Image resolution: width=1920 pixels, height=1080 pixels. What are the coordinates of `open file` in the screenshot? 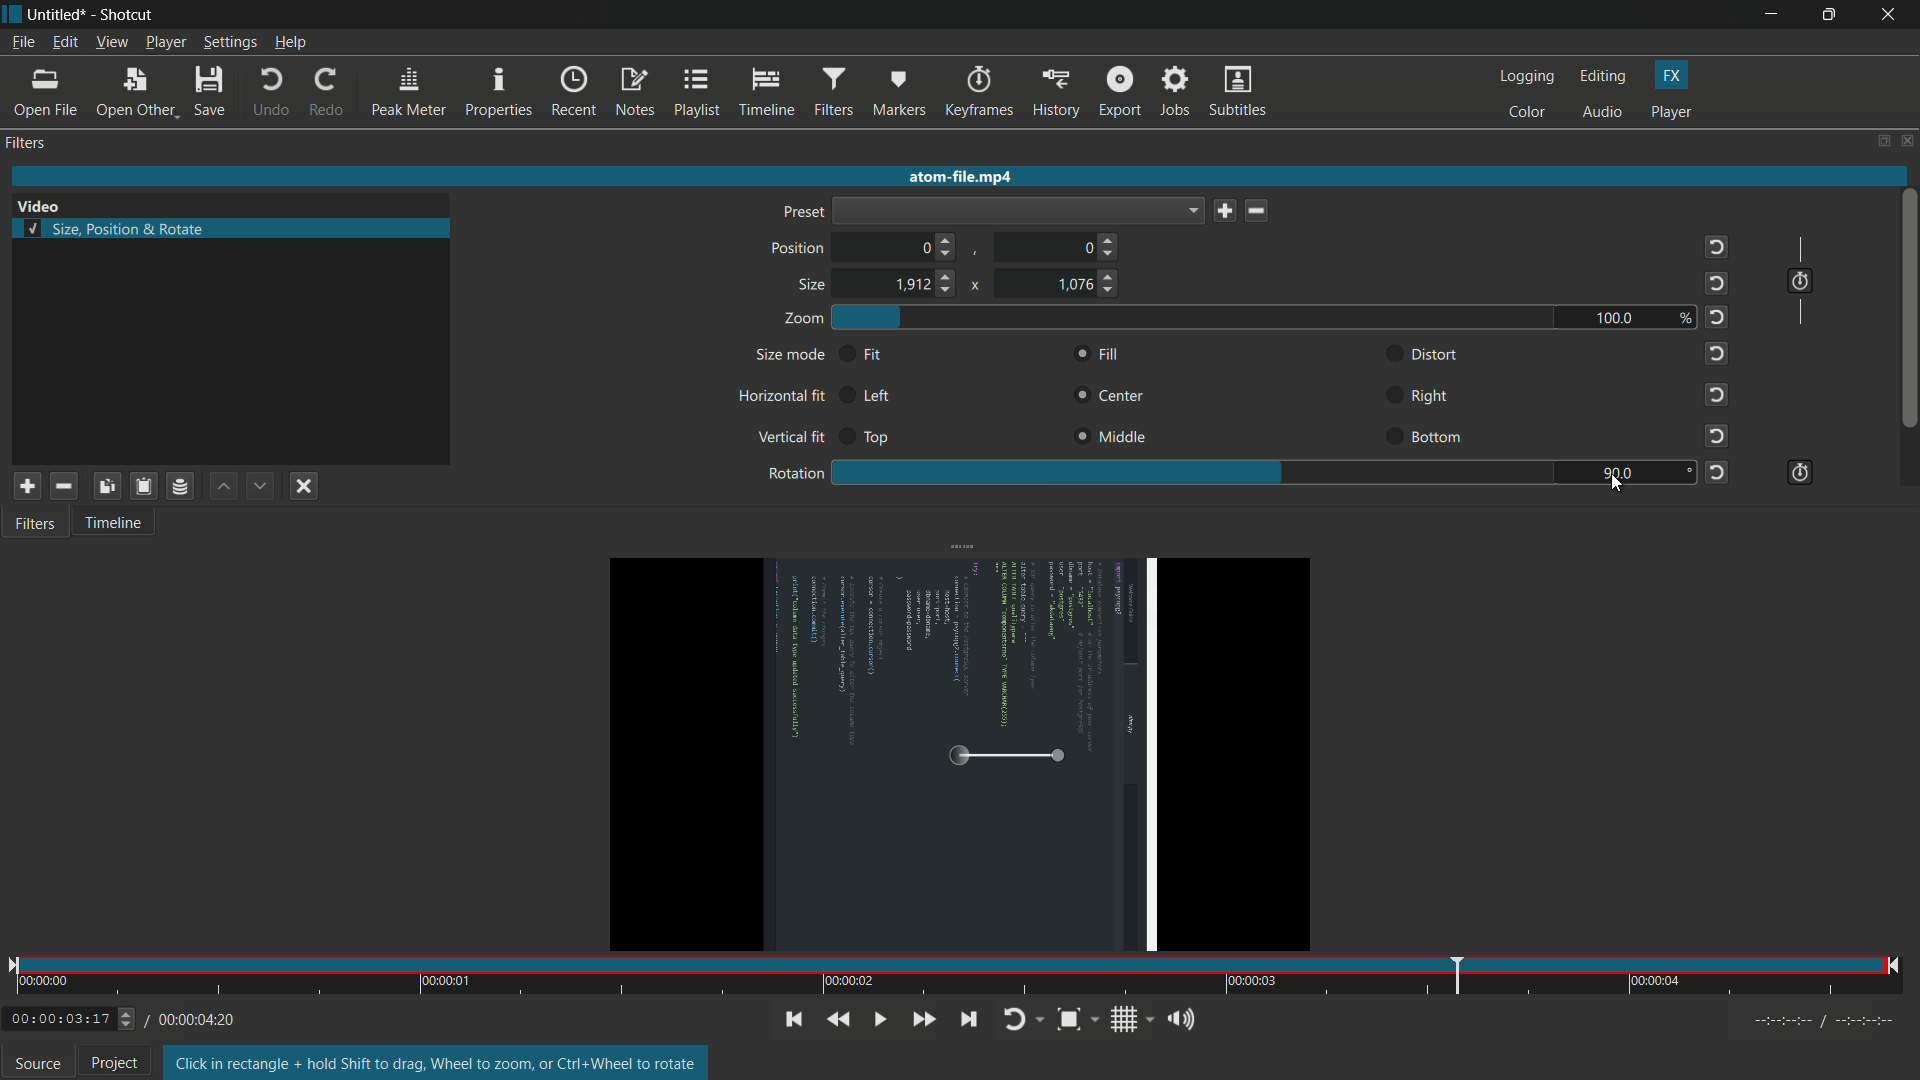 It's located at (44, 94).